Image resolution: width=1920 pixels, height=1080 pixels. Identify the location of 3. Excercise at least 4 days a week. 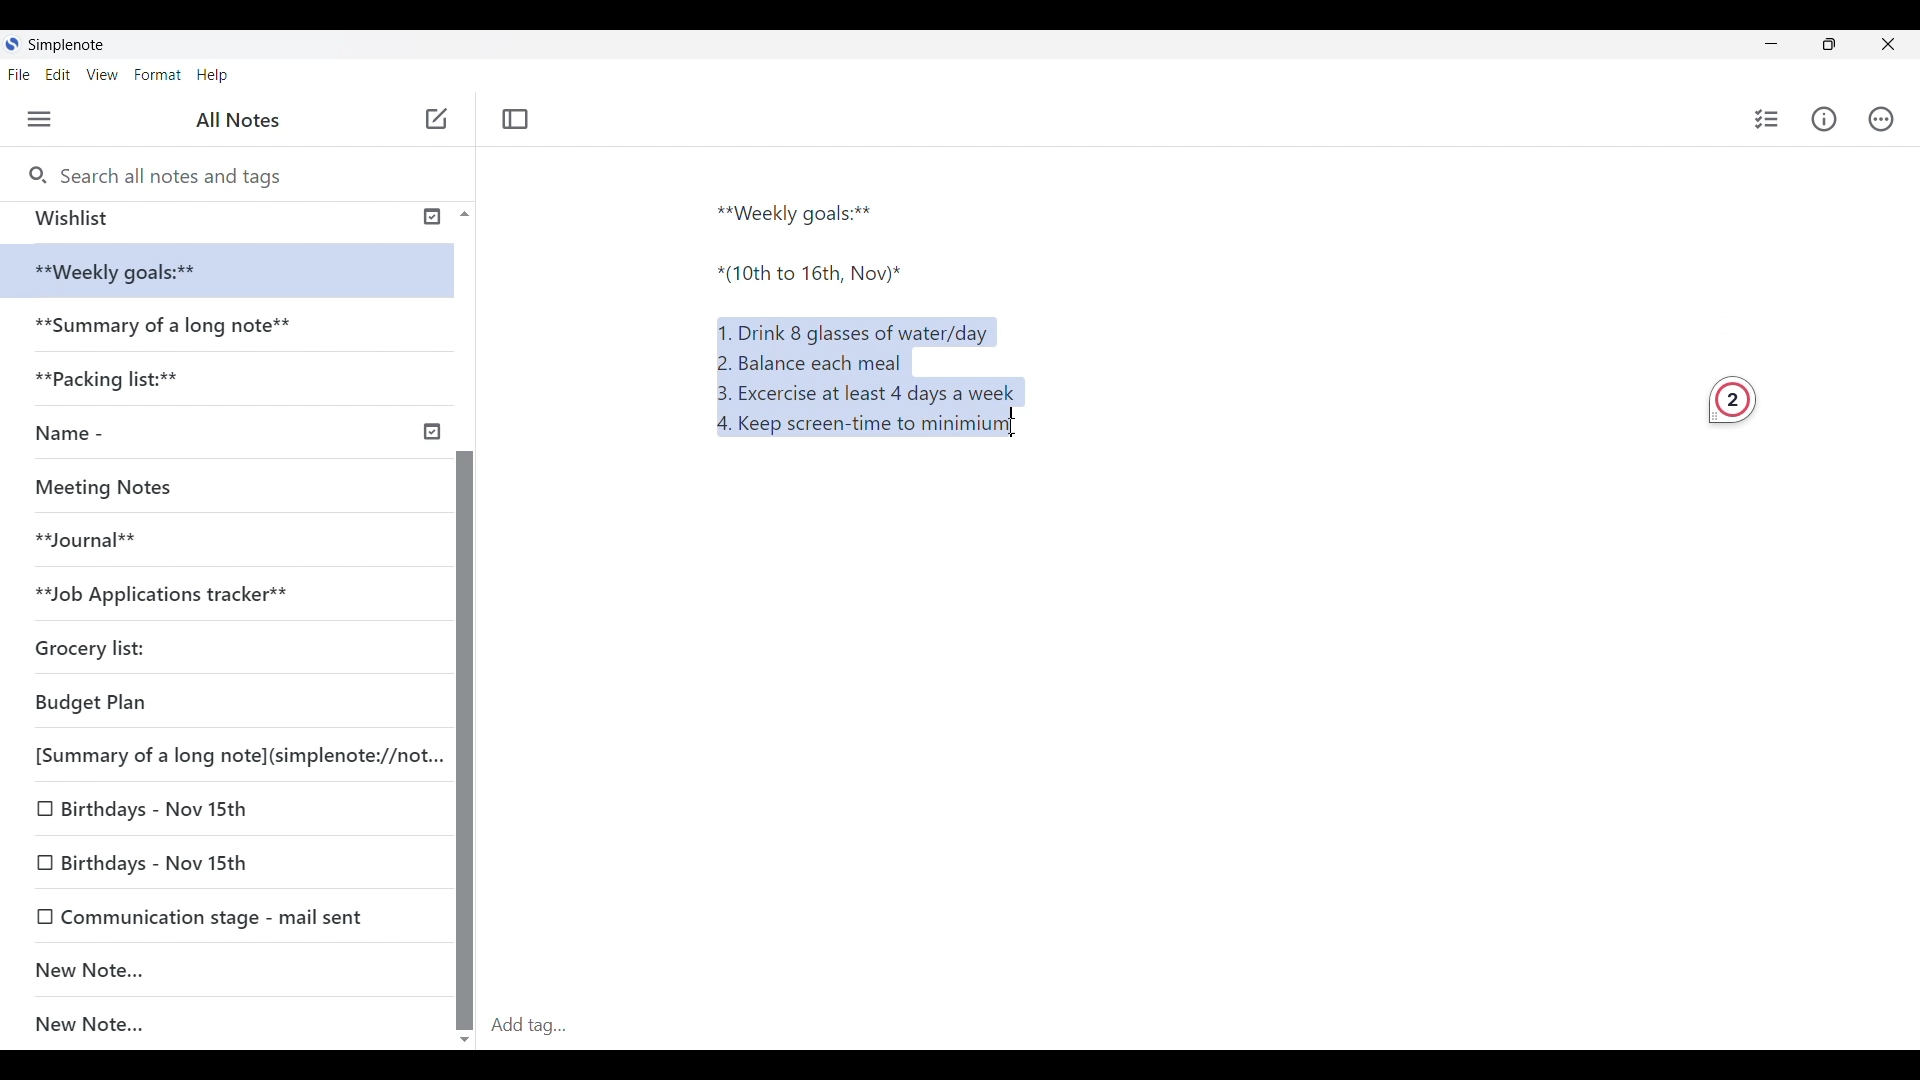
(874, 393).